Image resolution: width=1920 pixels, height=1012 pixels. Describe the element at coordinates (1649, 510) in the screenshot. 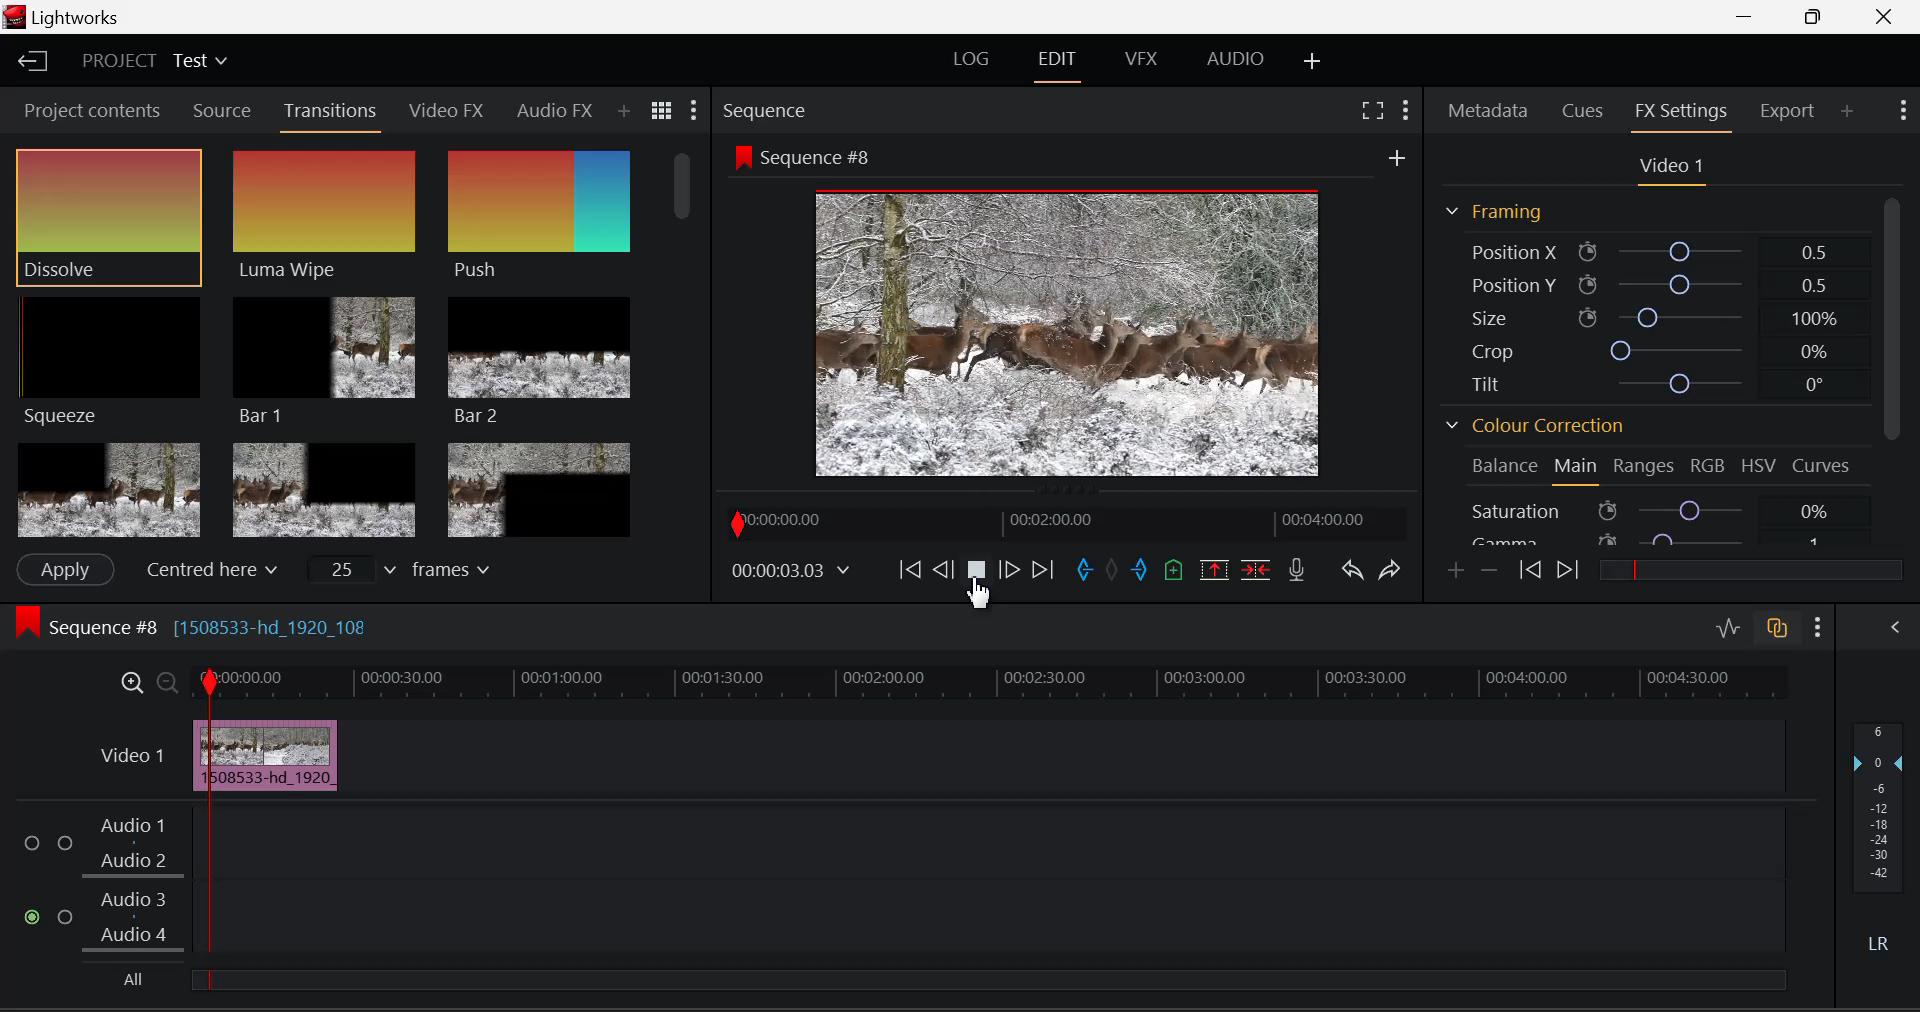

I see `Saturation` at that location.